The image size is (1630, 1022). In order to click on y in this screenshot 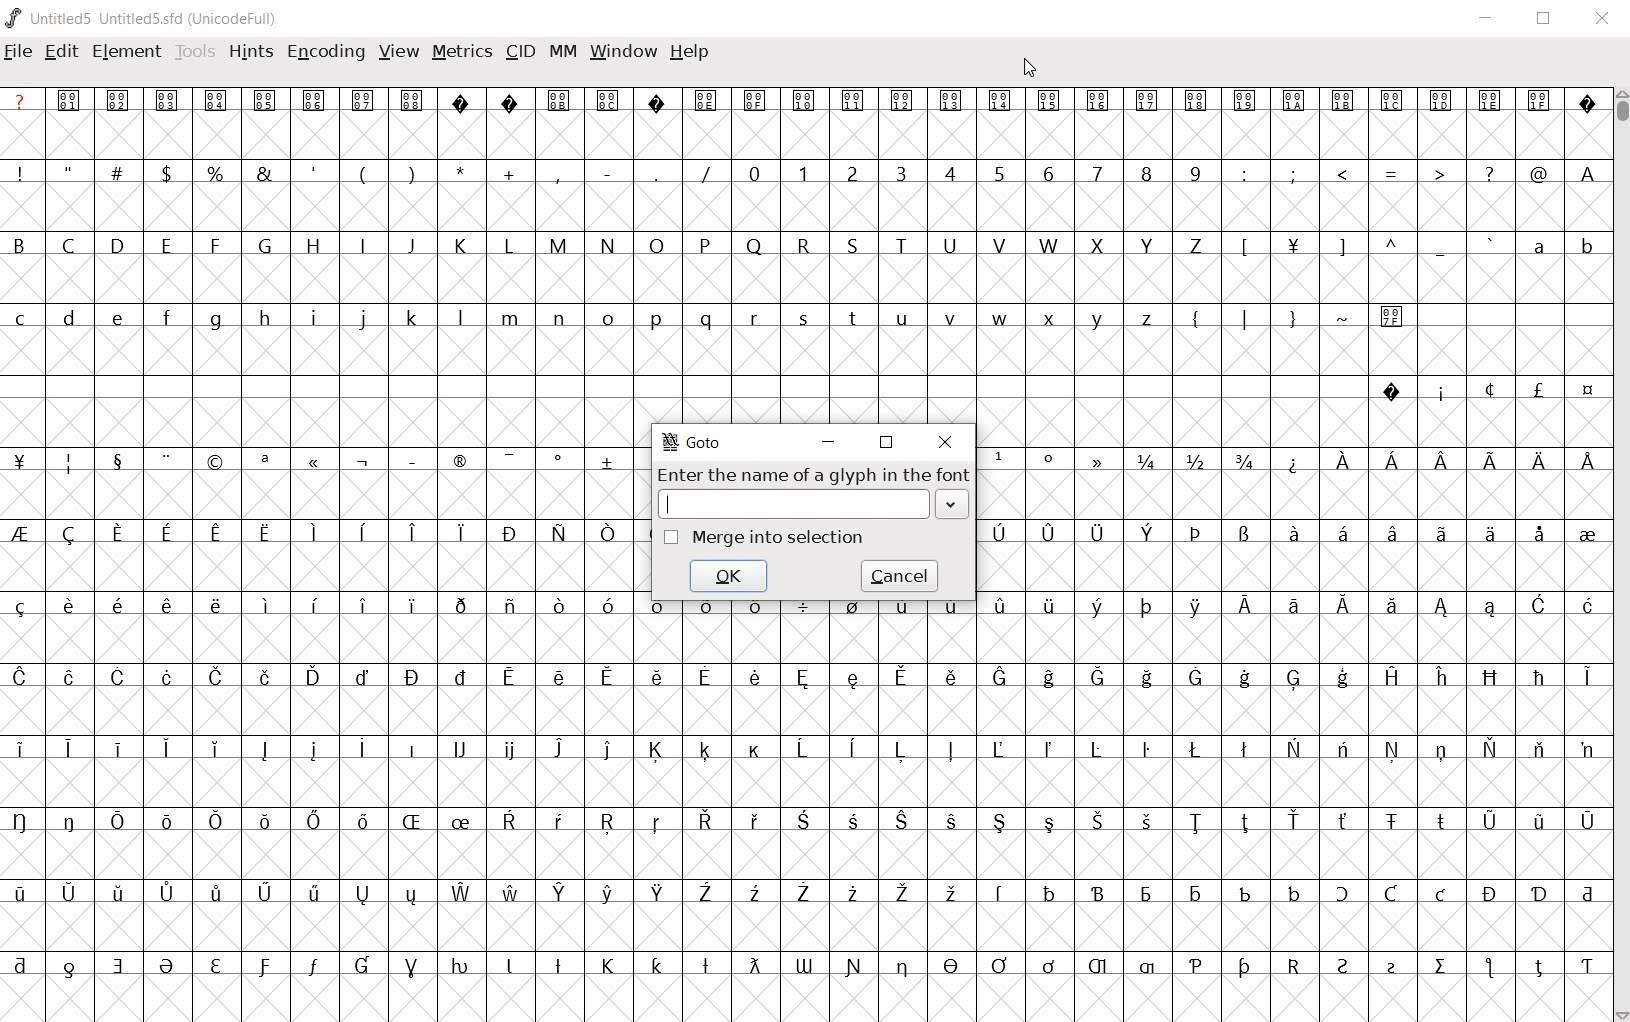, I will do `click(1099, 318)`.